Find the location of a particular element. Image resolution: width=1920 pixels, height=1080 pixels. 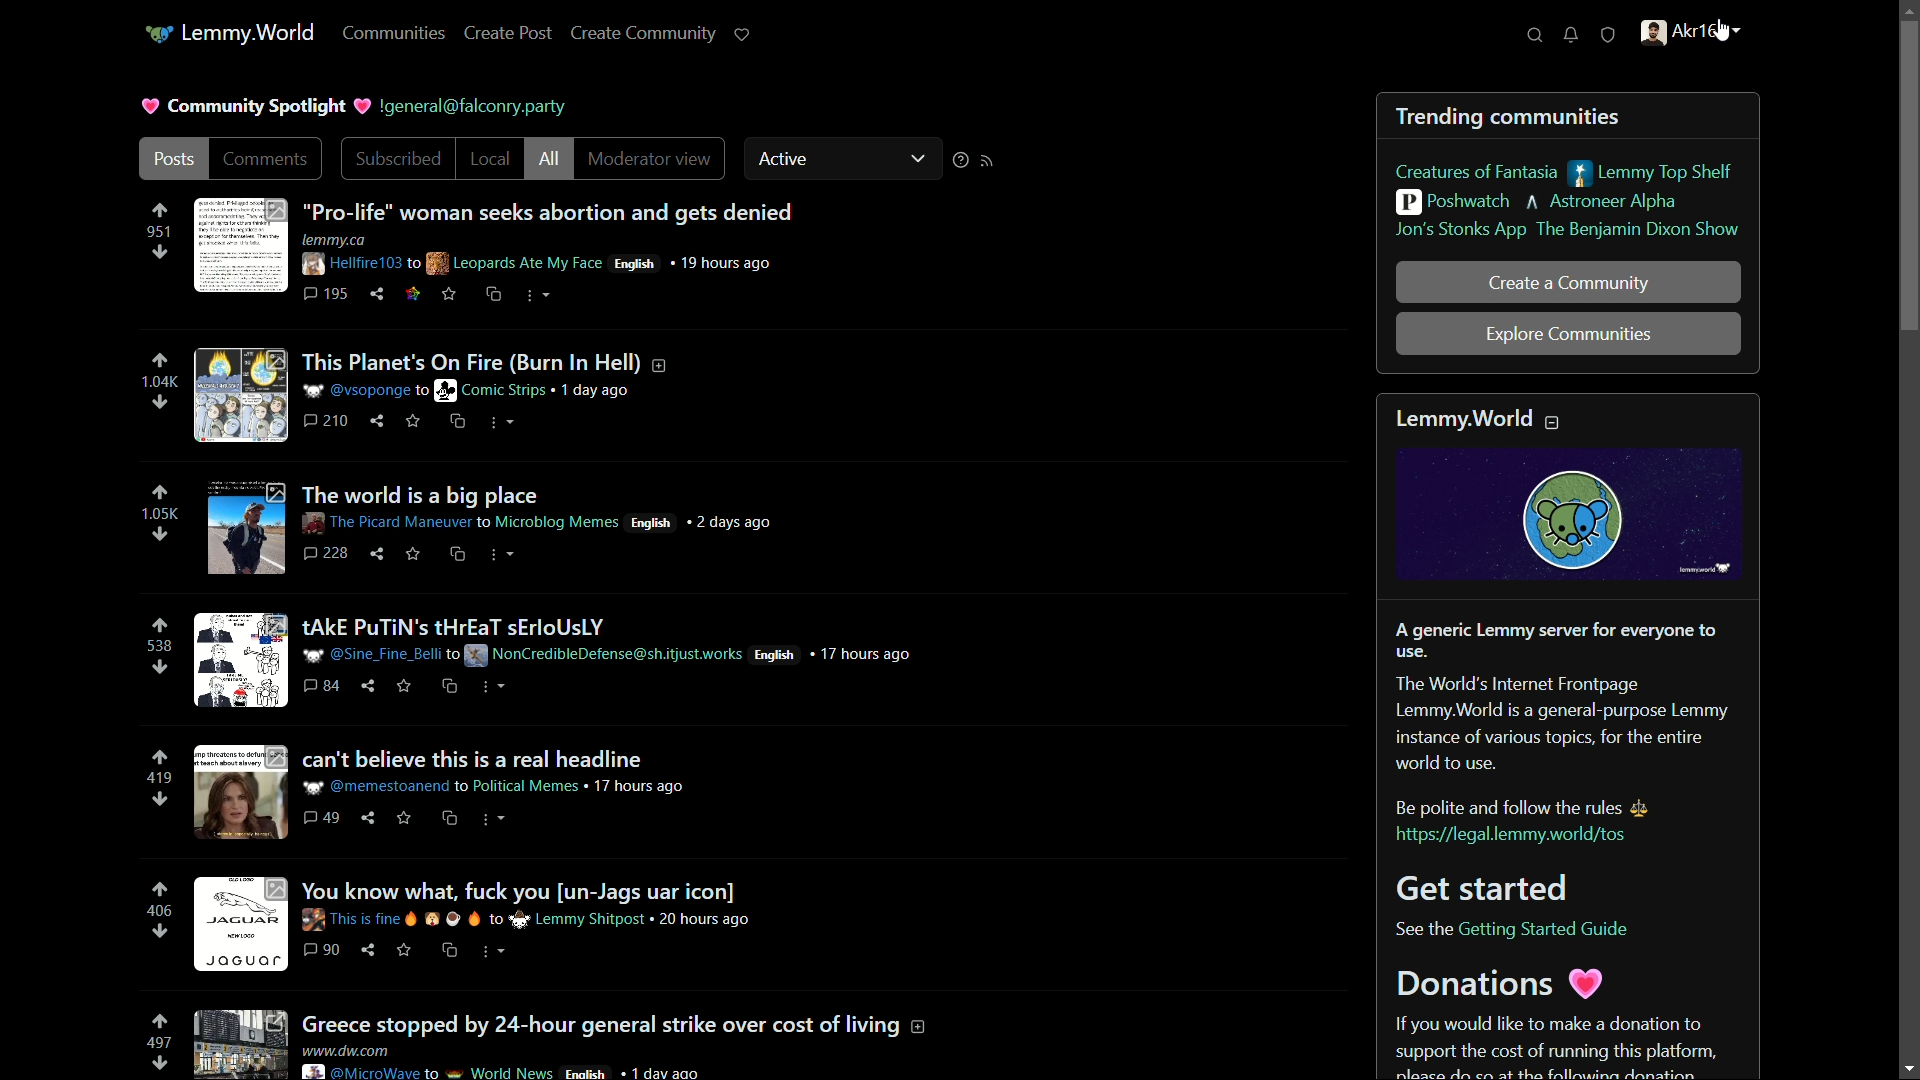

post-4 is located at coordinates (554, 657).